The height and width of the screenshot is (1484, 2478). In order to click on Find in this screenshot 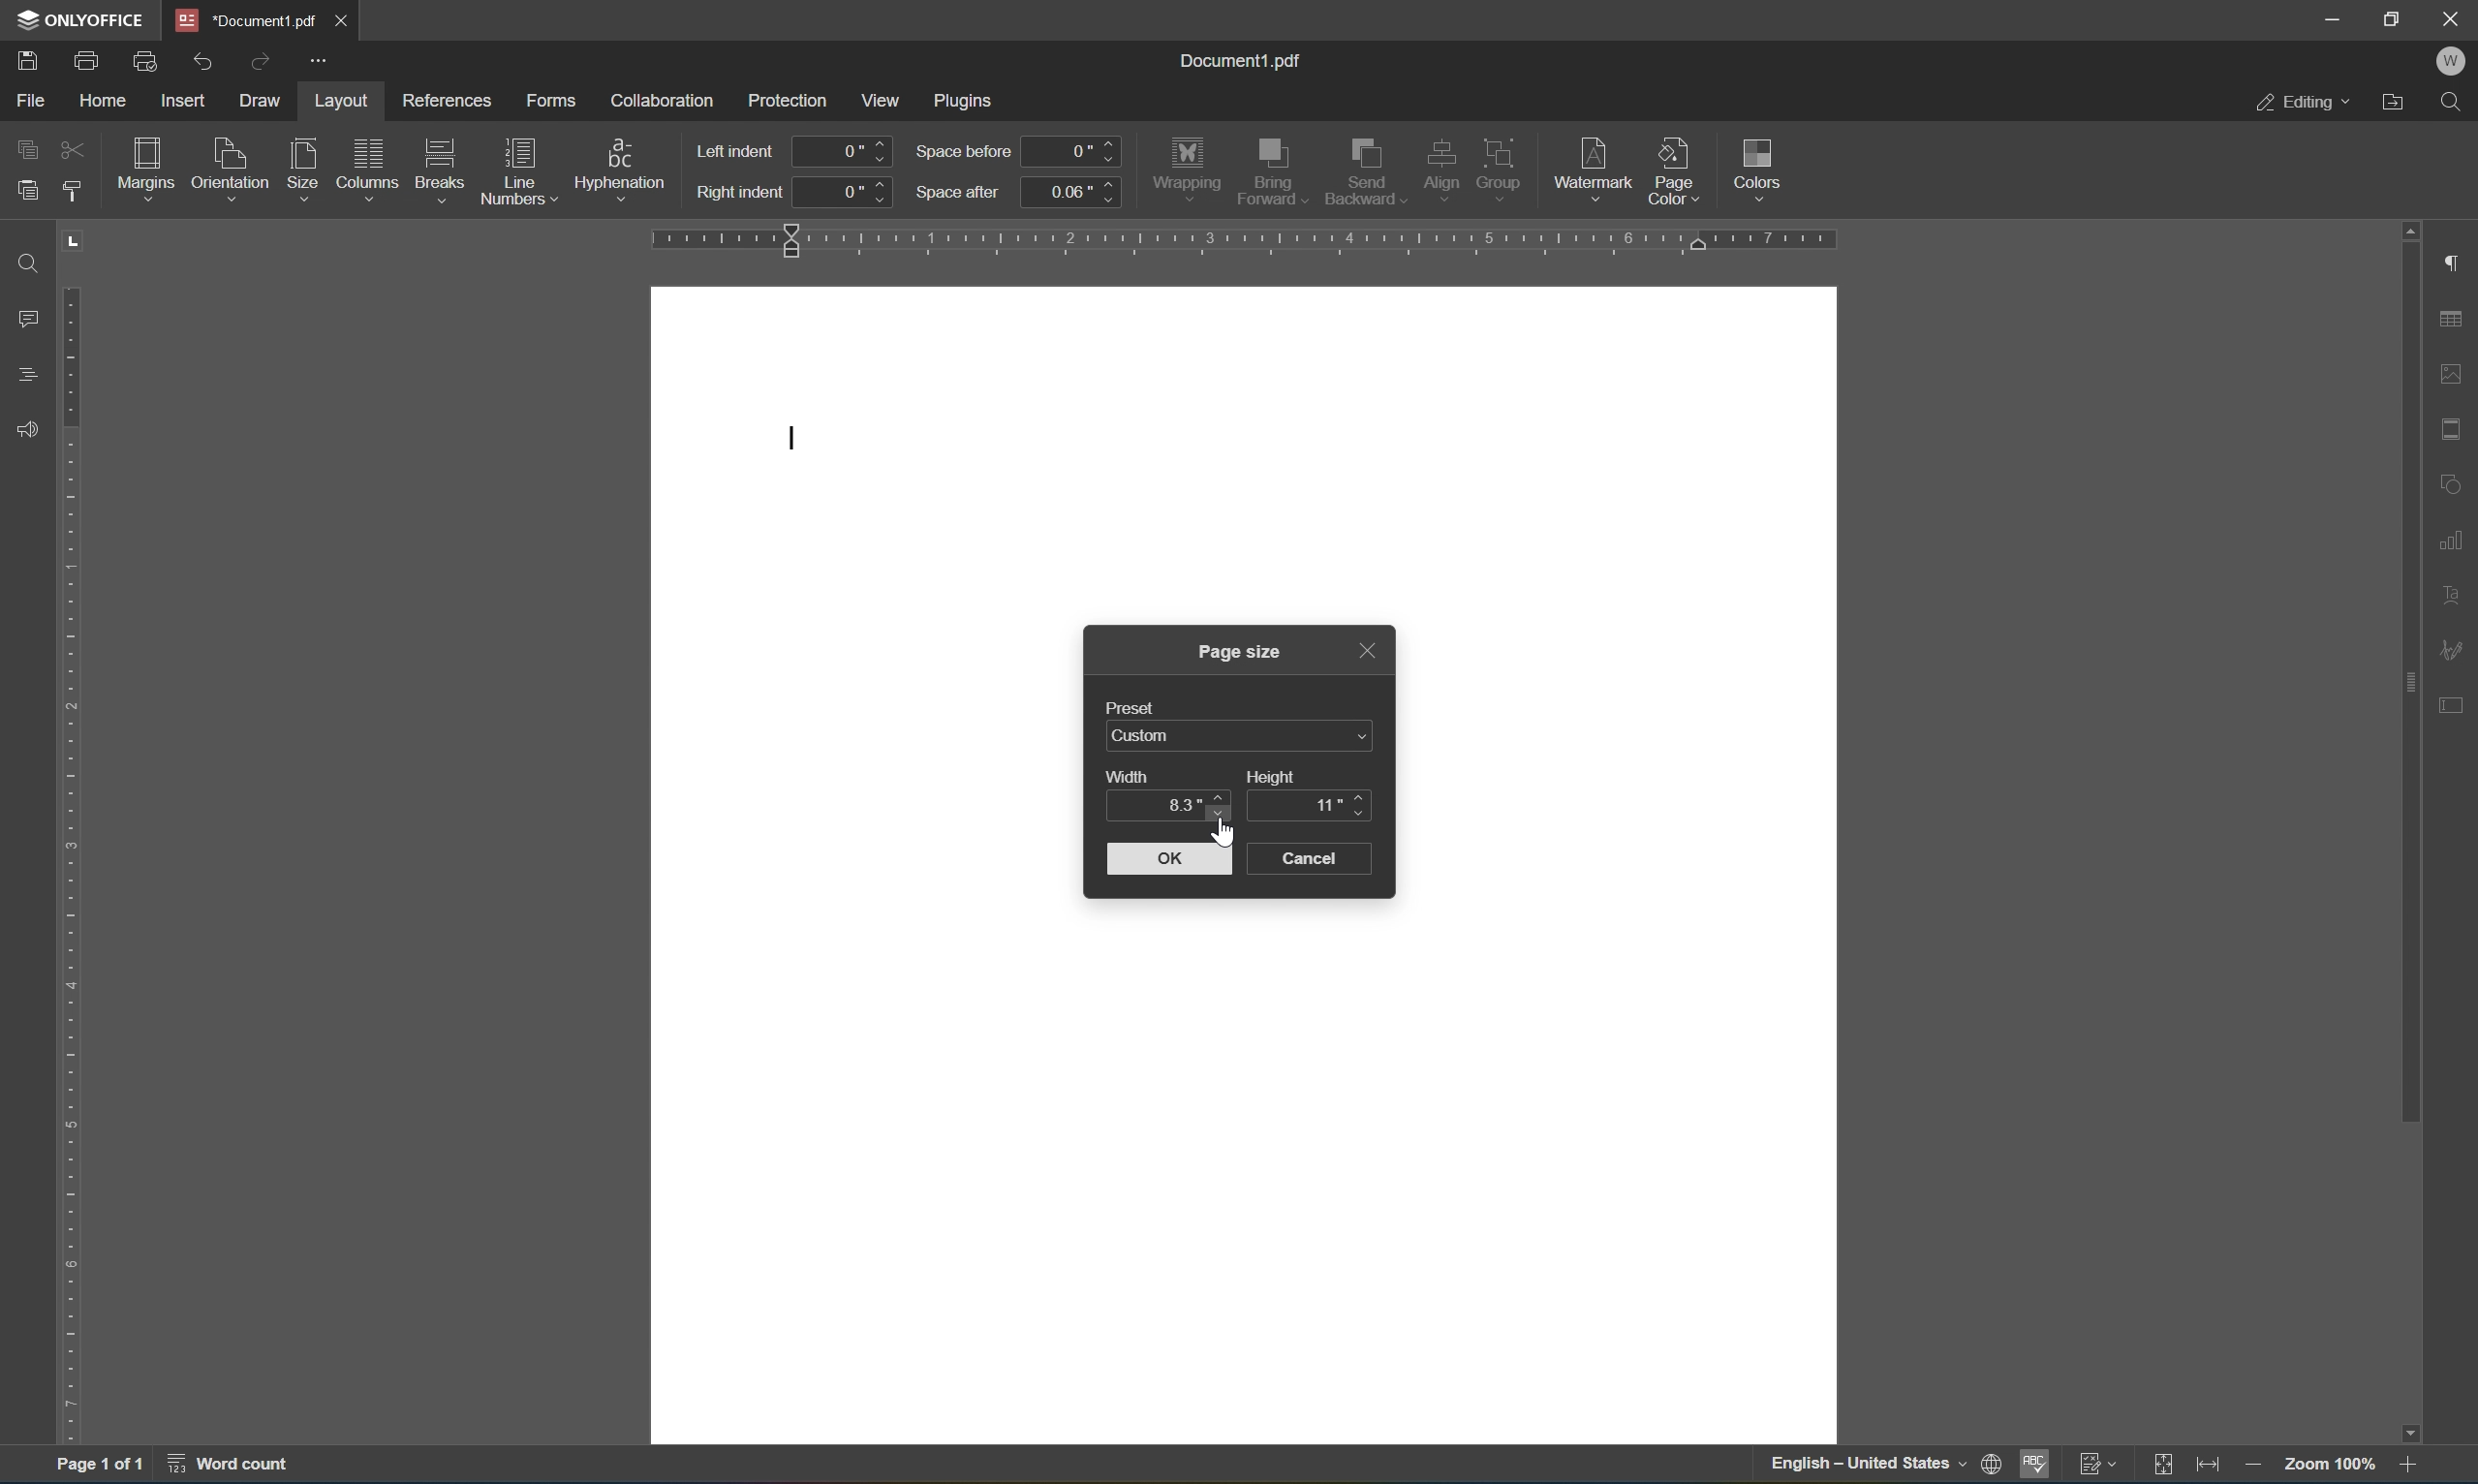, I will do `click(2459, 104)`.